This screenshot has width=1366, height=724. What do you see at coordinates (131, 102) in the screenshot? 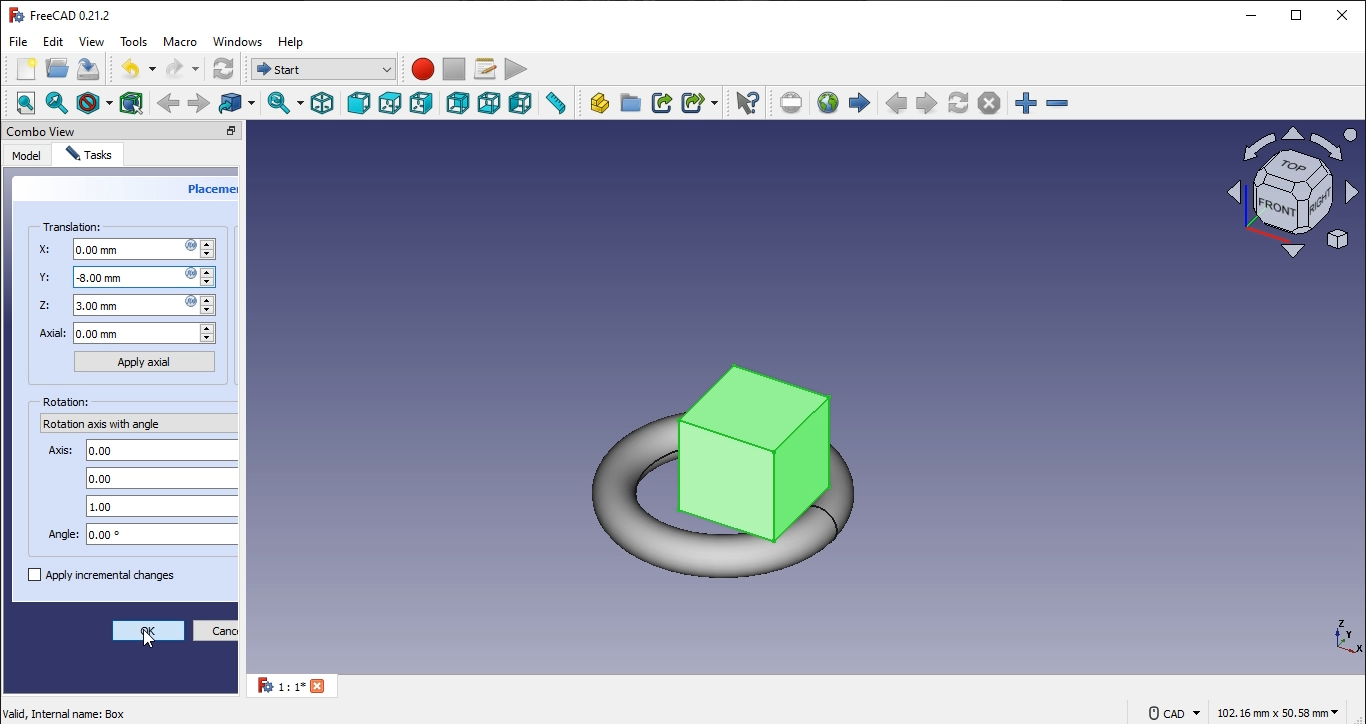
I see `bounding box` at bounding box center [131, 102].